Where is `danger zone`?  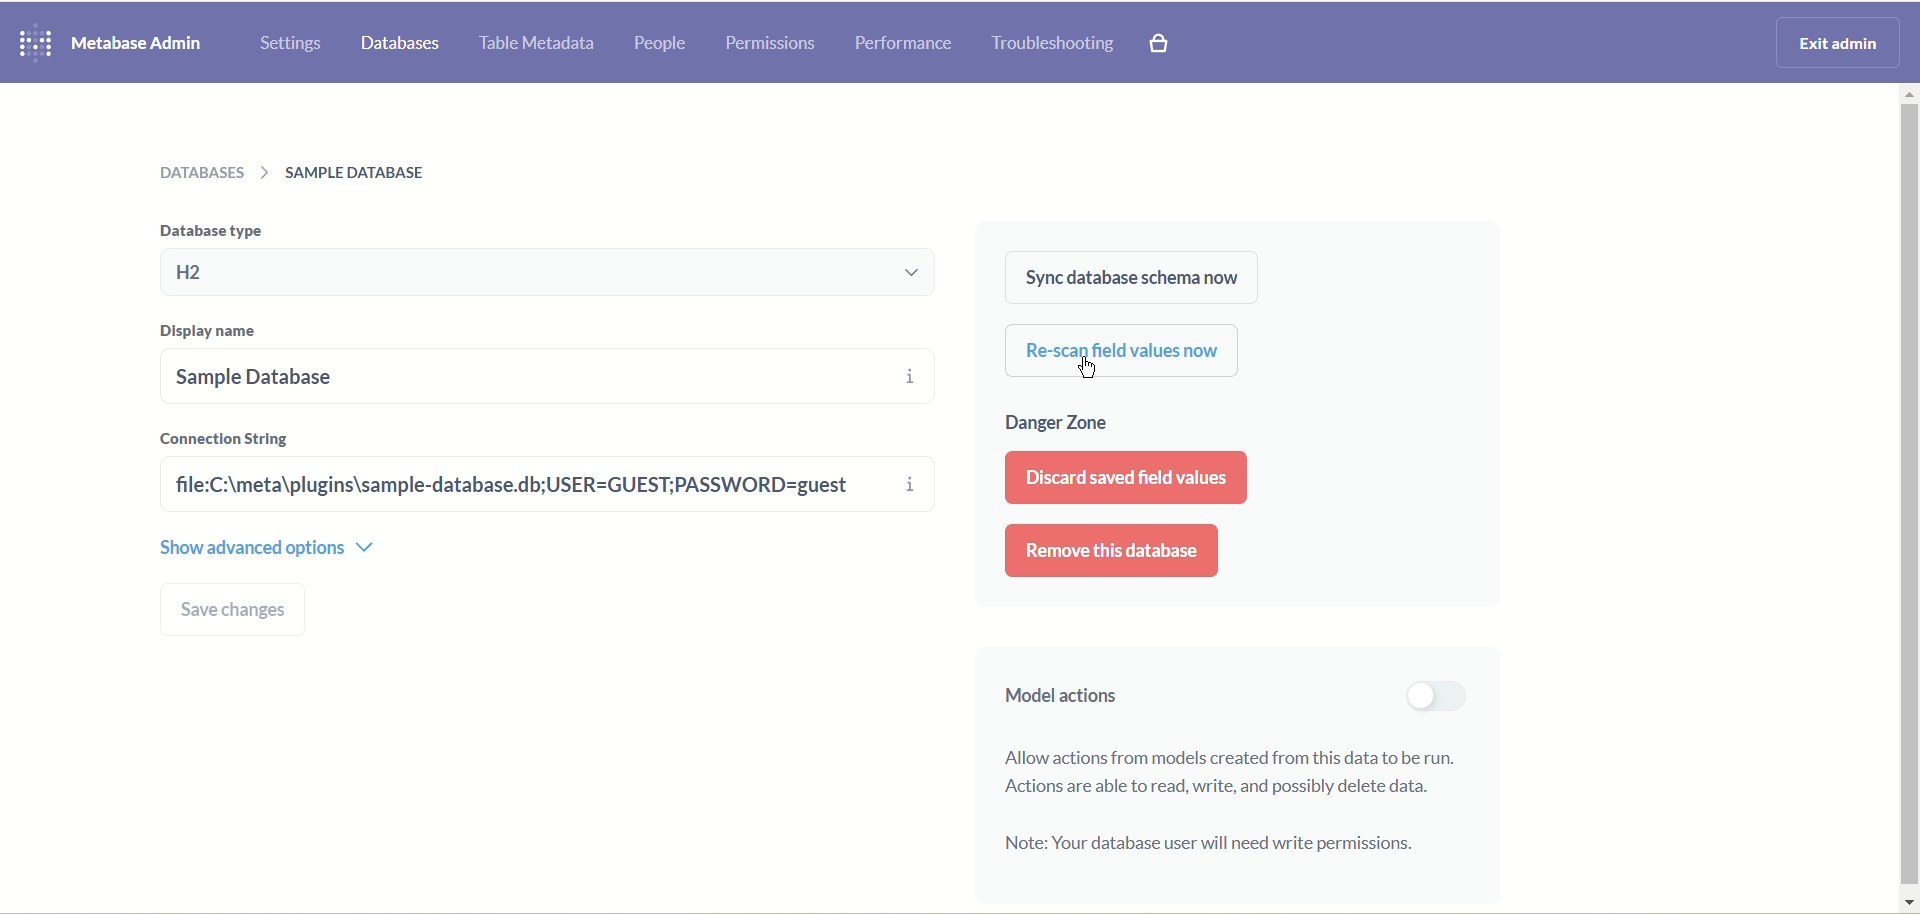 danger zone is located at coordinates (1058, 425).